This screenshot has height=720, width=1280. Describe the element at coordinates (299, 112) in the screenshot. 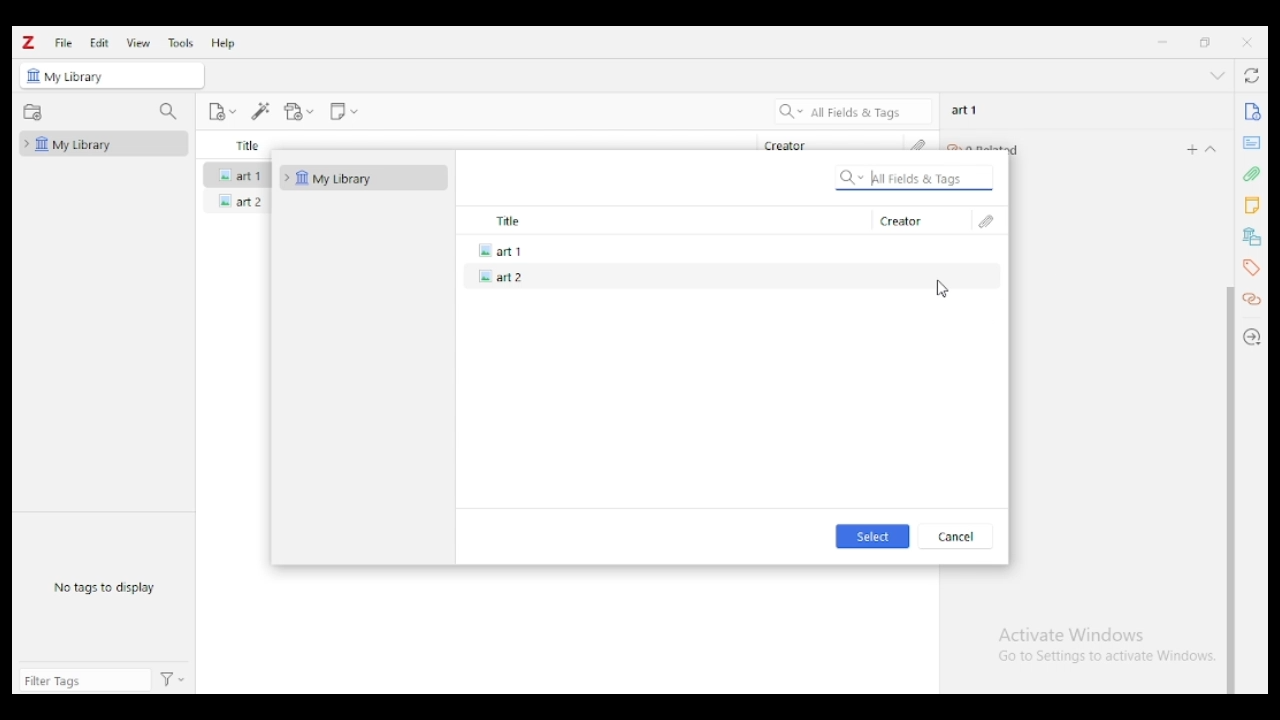

I see `add attachment` at that location.